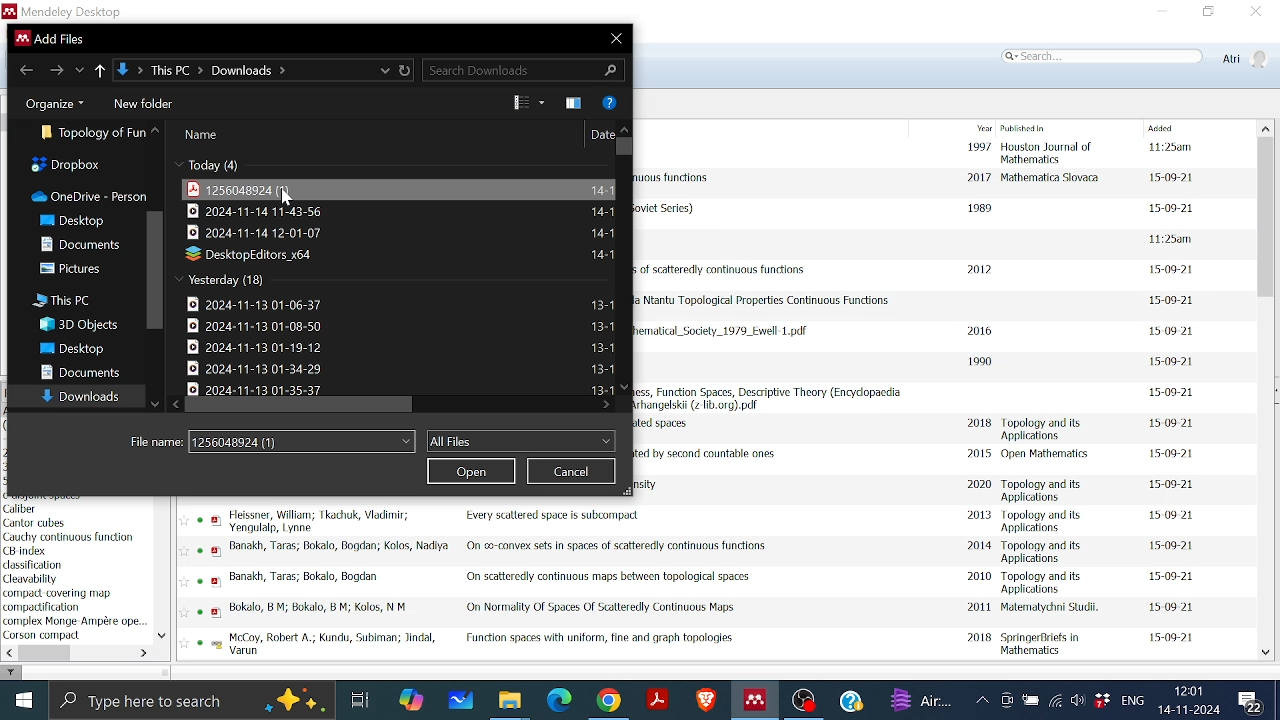 The image size is (1280, 720). What do you see at coordinates (1056, 699) in the screenshot?
I see `Internet access` at bounding box center [1056, 699].